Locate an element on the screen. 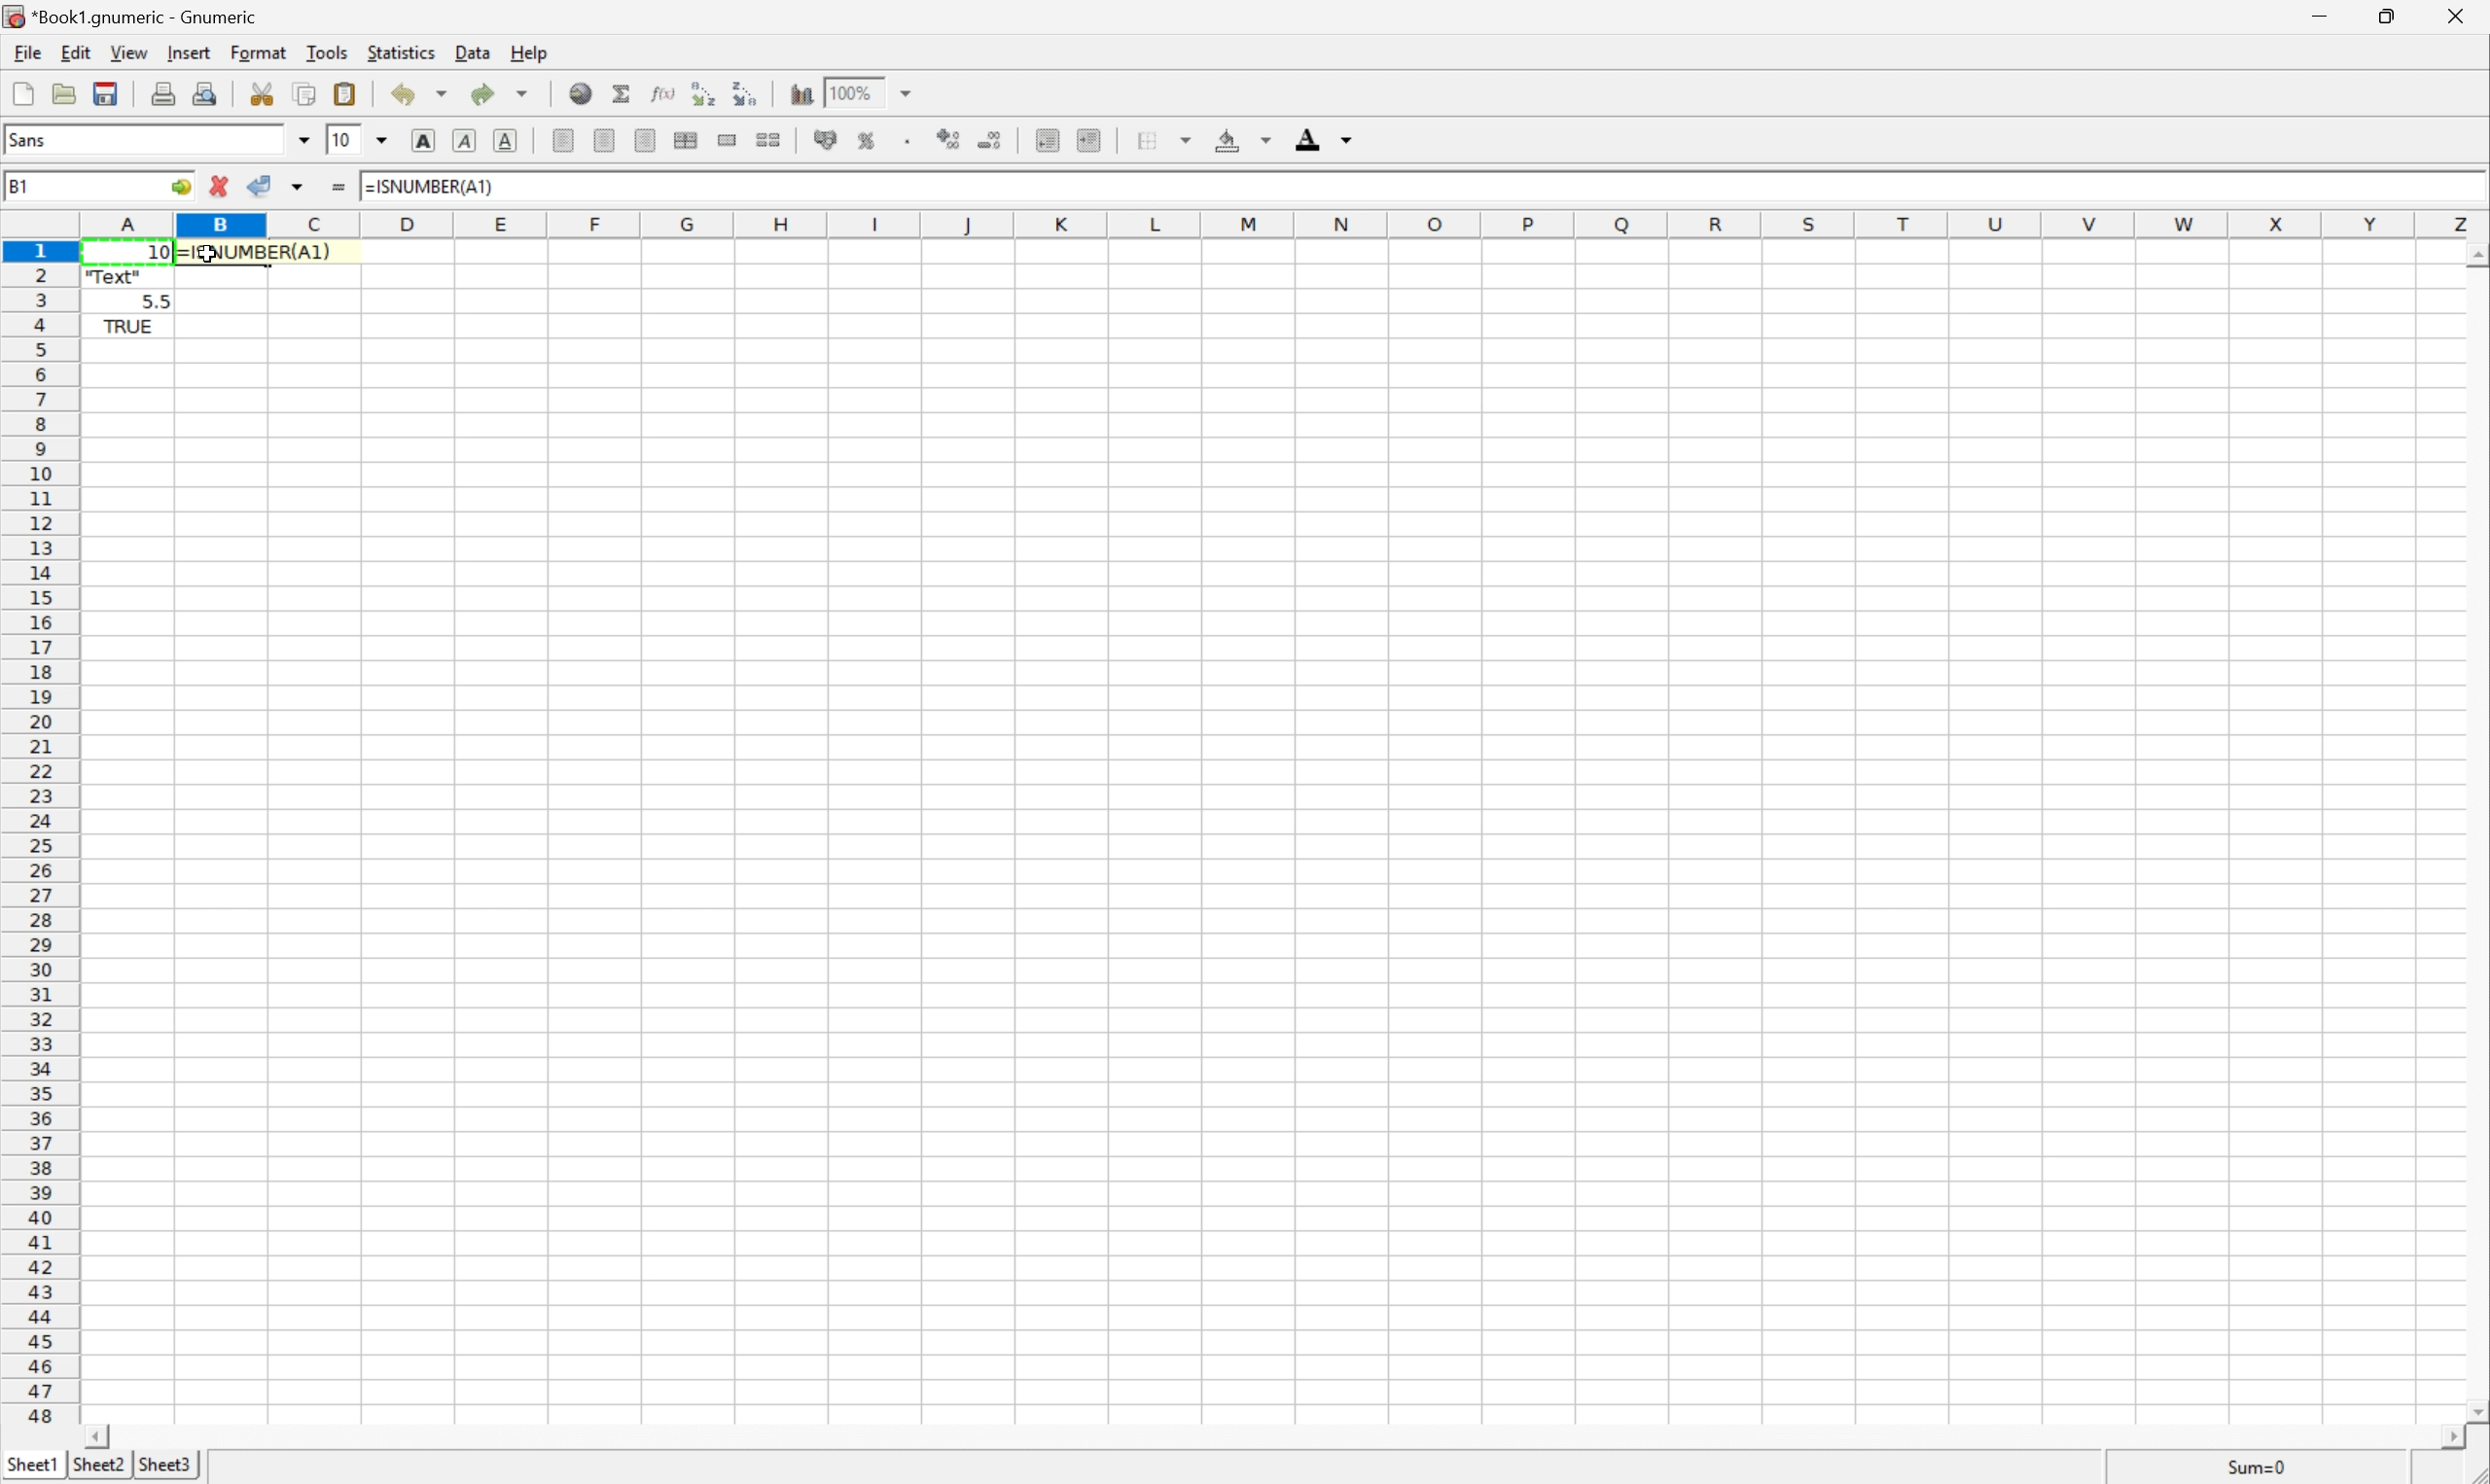  Open a file is located at coordinates (69, 95).